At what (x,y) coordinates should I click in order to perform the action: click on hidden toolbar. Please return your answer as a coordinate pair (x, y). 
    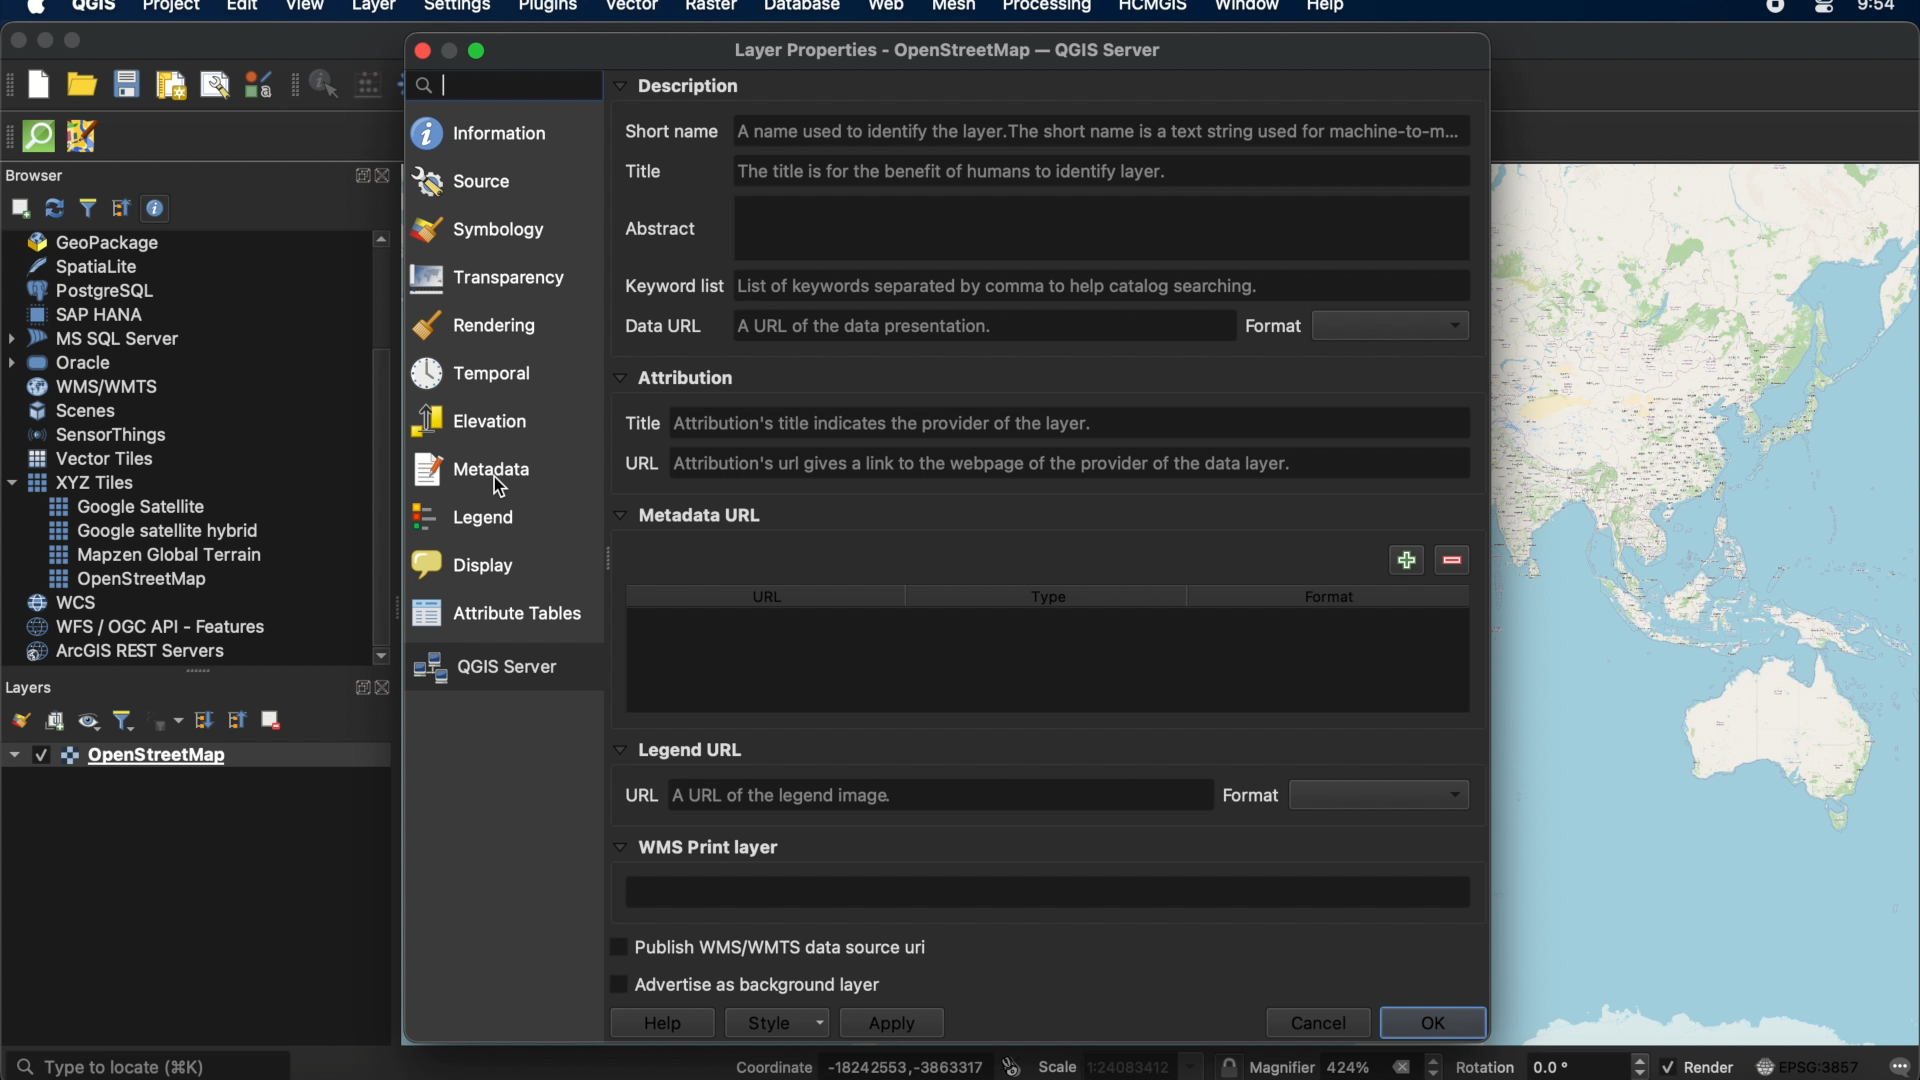
    Looking at the image, I should click on (12, 137).